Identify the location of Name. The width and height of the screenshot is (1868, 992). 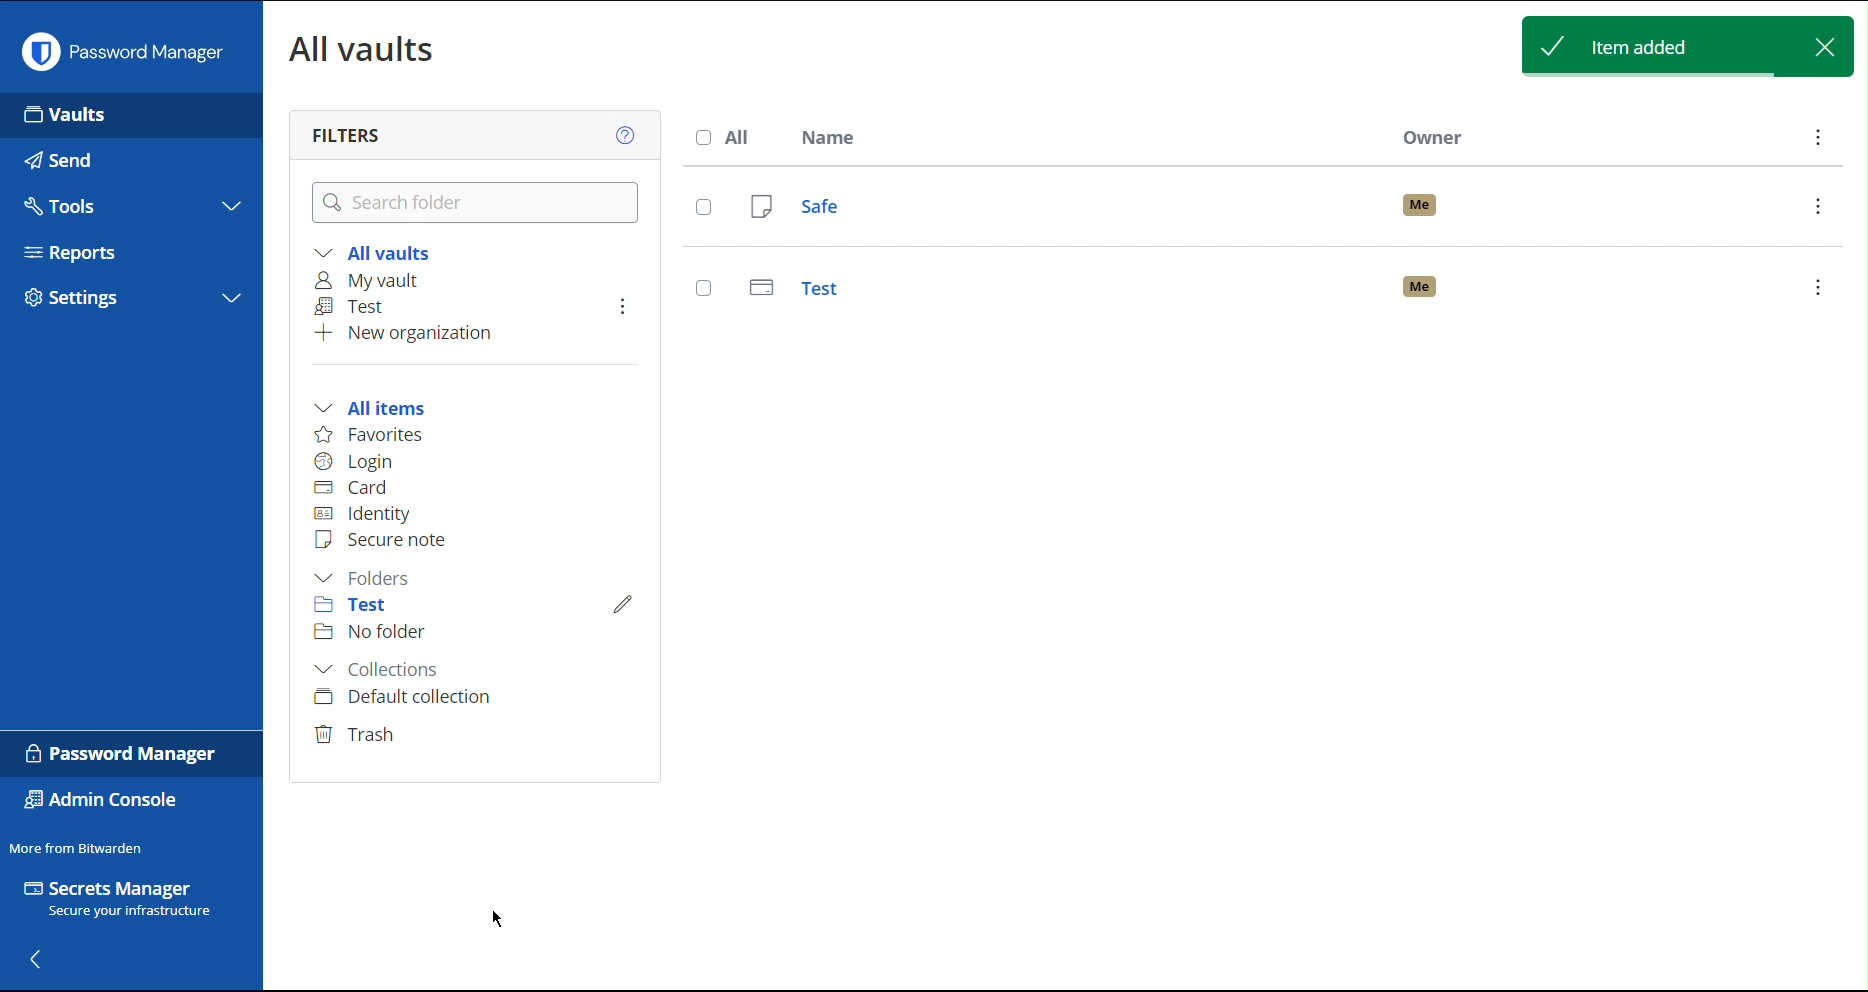
(827, 140).